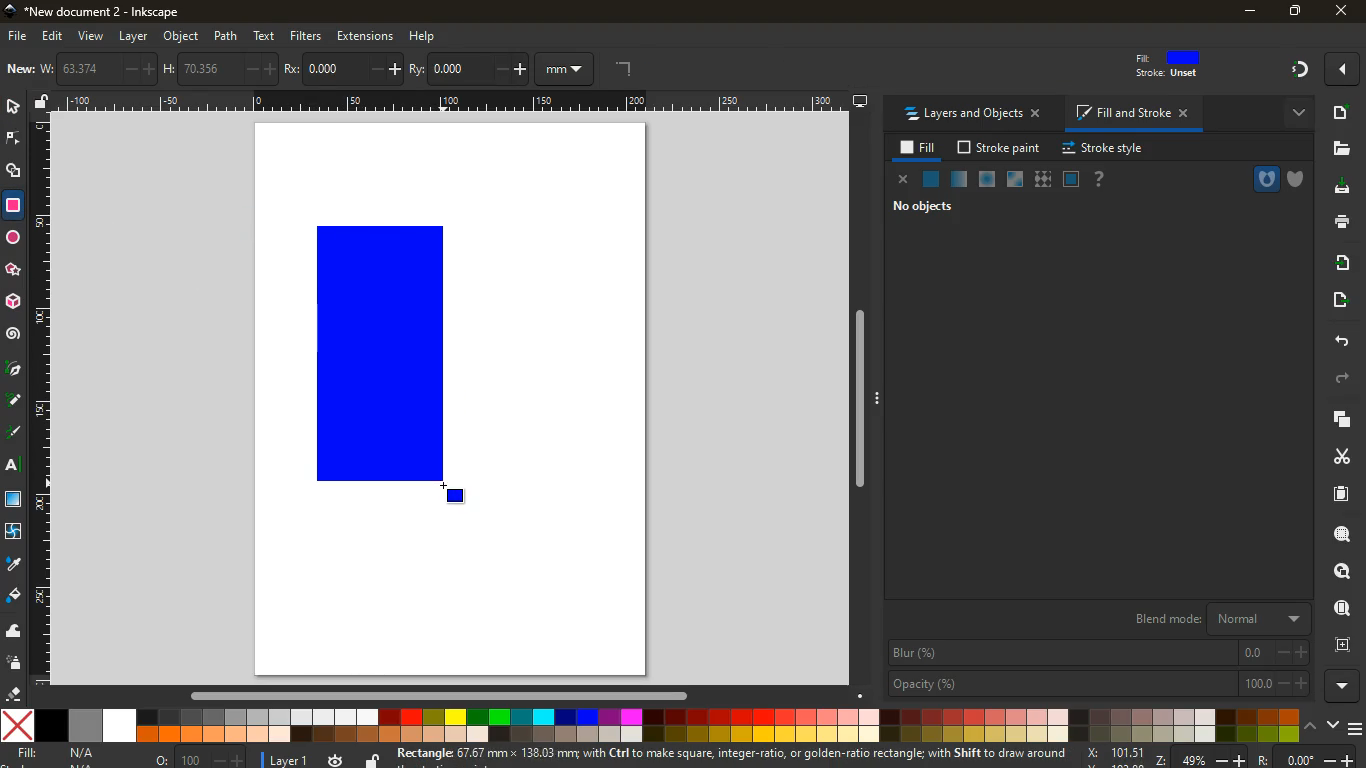 The height and width of the screenshot is (768, 1366). Describe the element at coordinates (14, 142) in the screenshot. I see `edge` at that location.